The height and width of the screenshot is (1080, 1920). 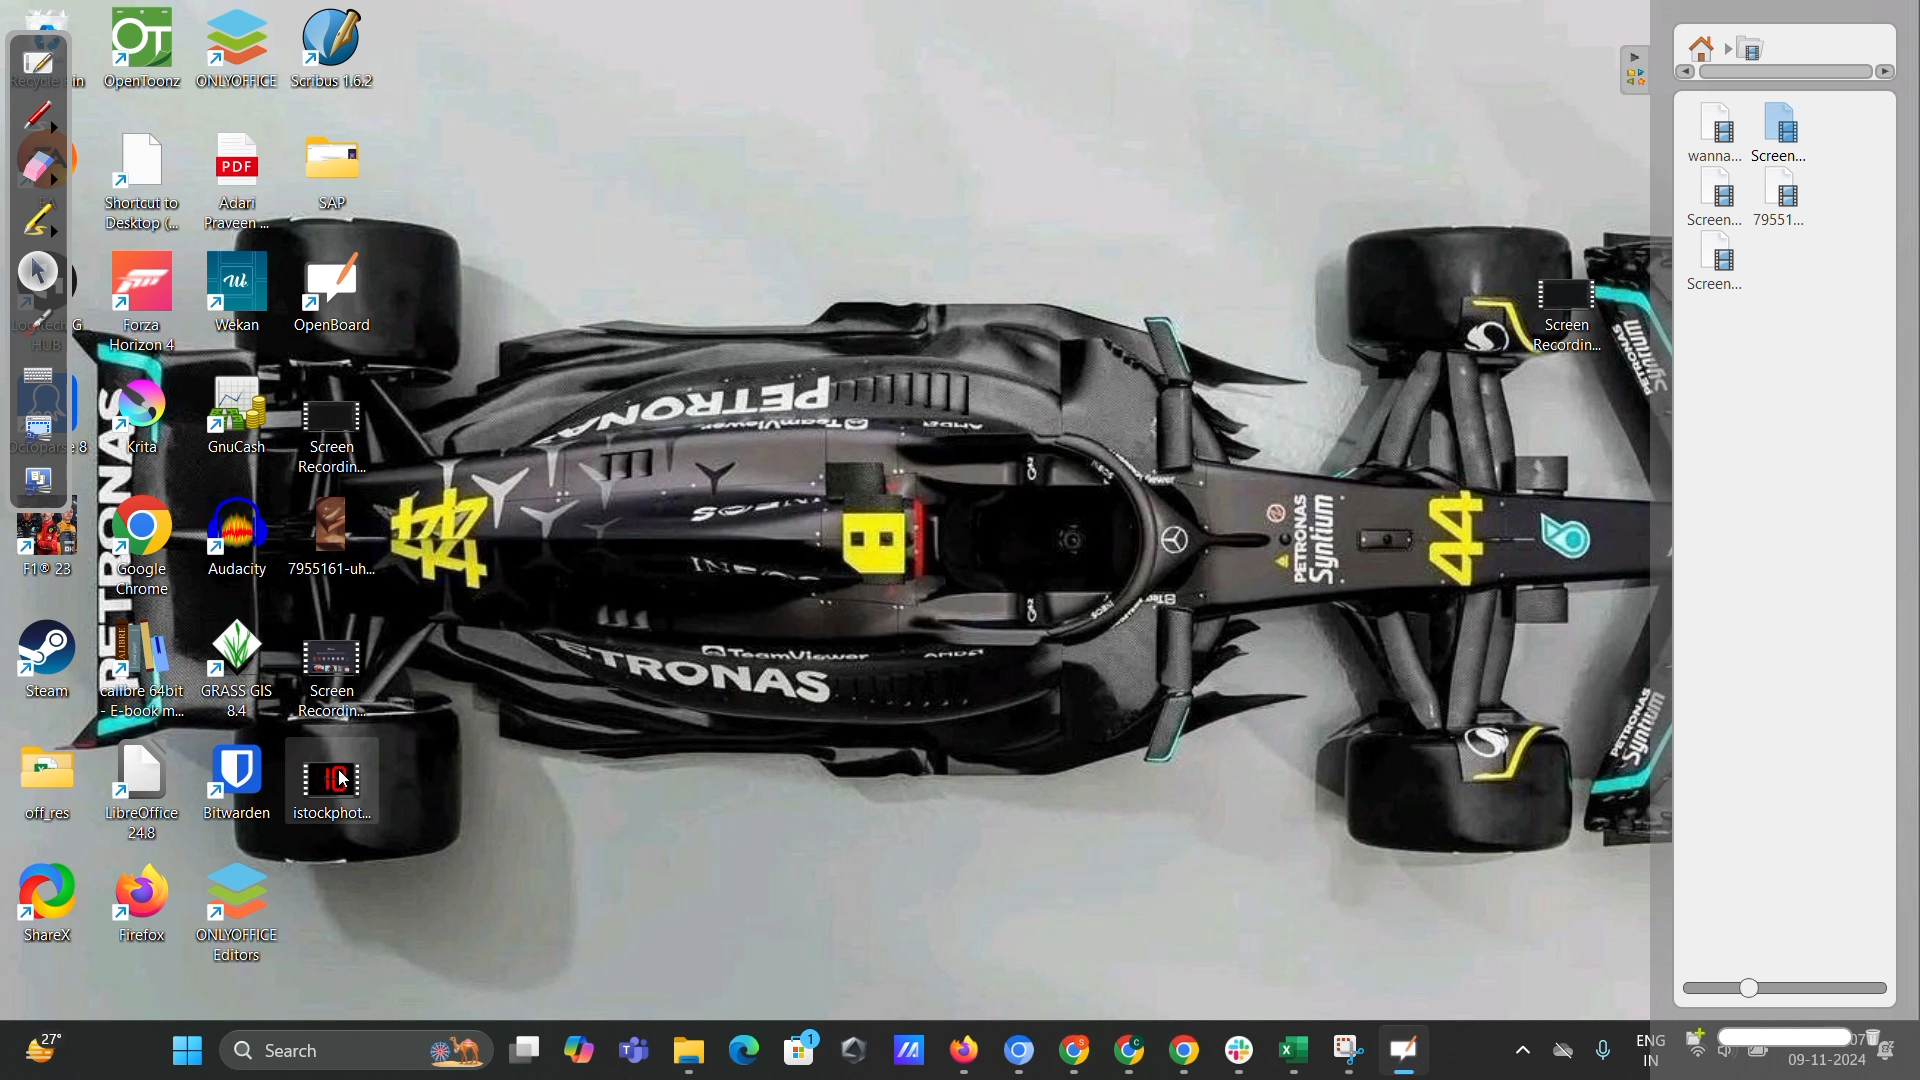 What do you see at coordinates (244, 185) in the screenshot?
I see `Adan Pravenn` at bounding box center [244, 185].